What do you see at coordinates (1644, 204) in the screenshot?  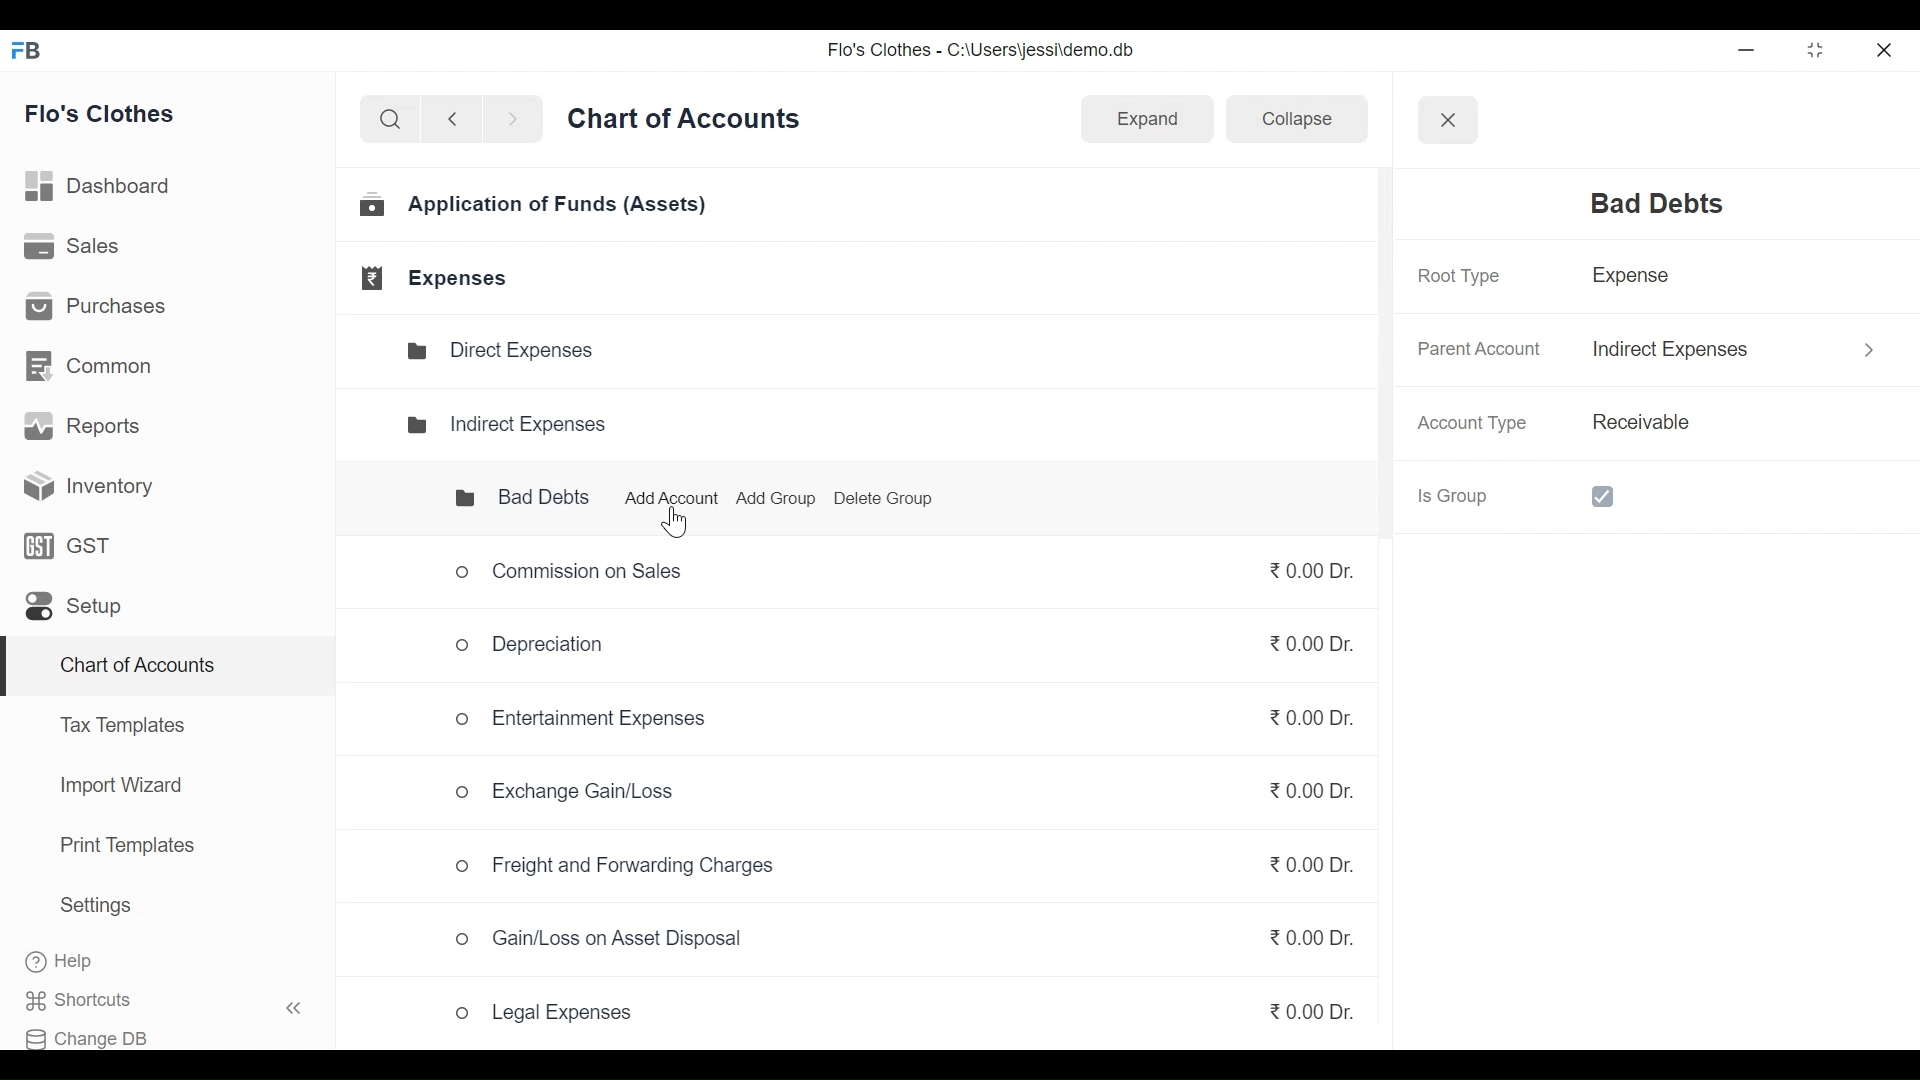 I see `Bad Debts` at bounding box center [1644, 204].